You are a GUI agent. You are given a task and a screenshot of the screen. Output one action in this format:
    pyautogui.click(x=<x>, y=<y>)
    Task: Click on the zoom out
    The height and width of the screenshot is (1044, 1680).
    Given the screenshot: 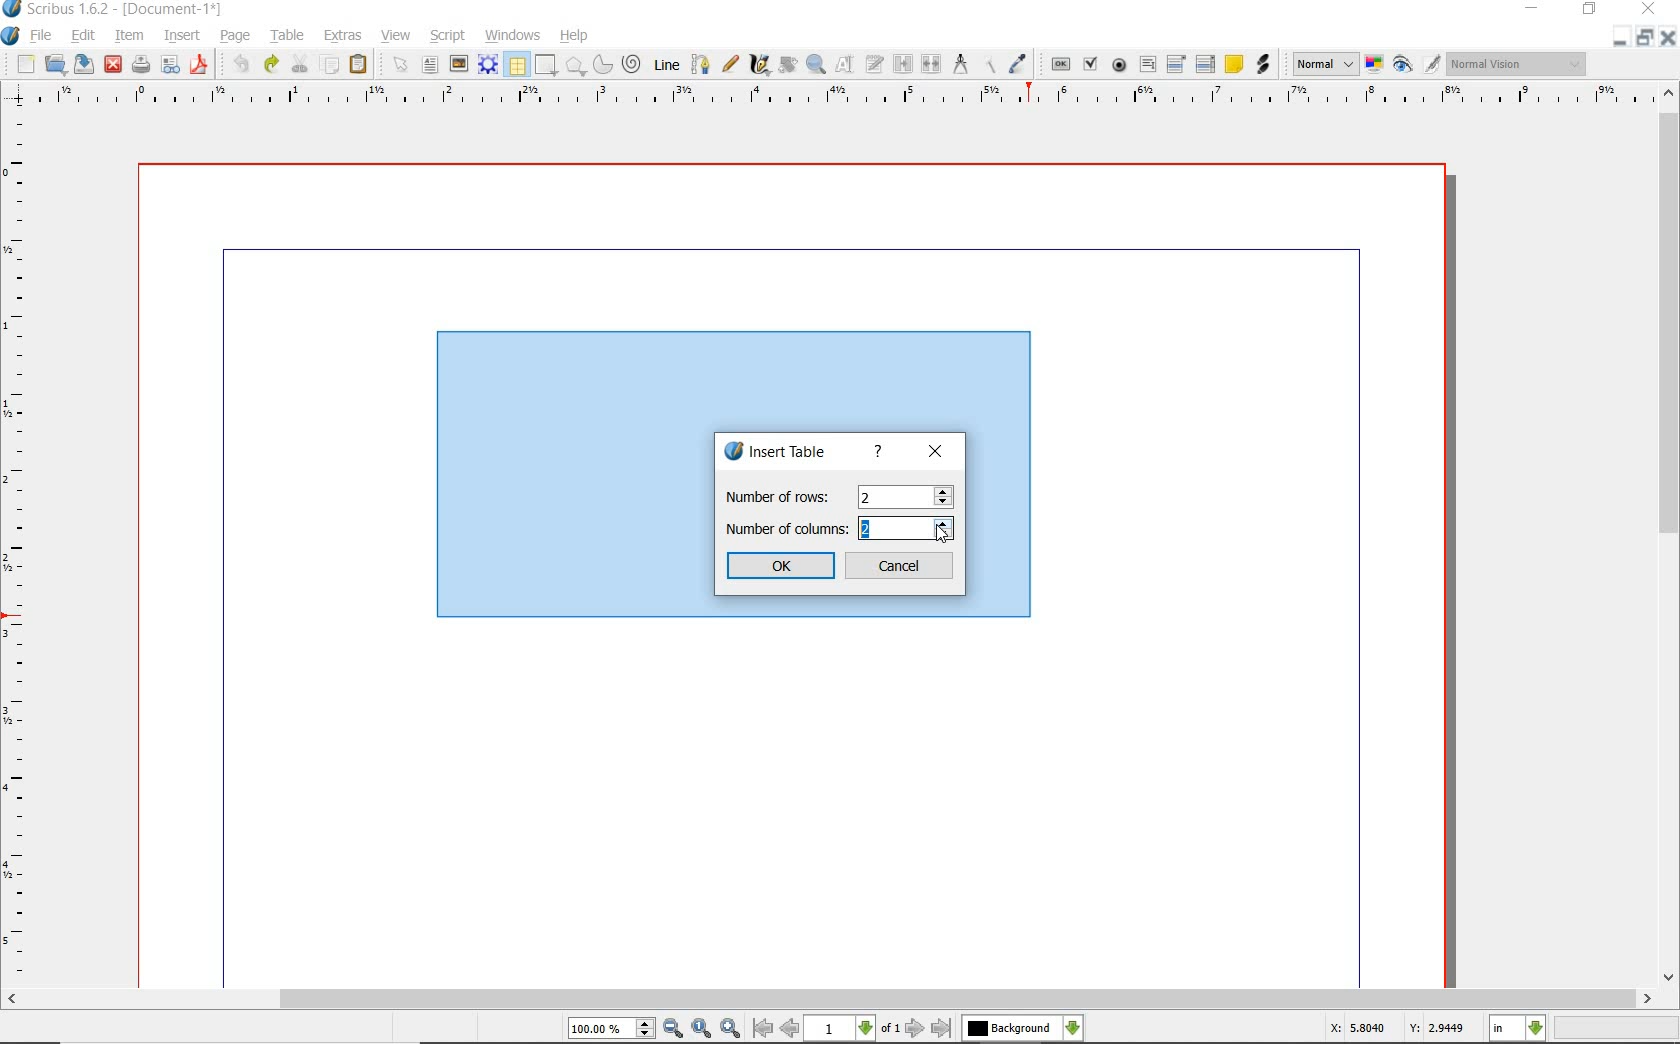 What is the action you would take?
    pyautogui.click(x=673, y=1029)
    